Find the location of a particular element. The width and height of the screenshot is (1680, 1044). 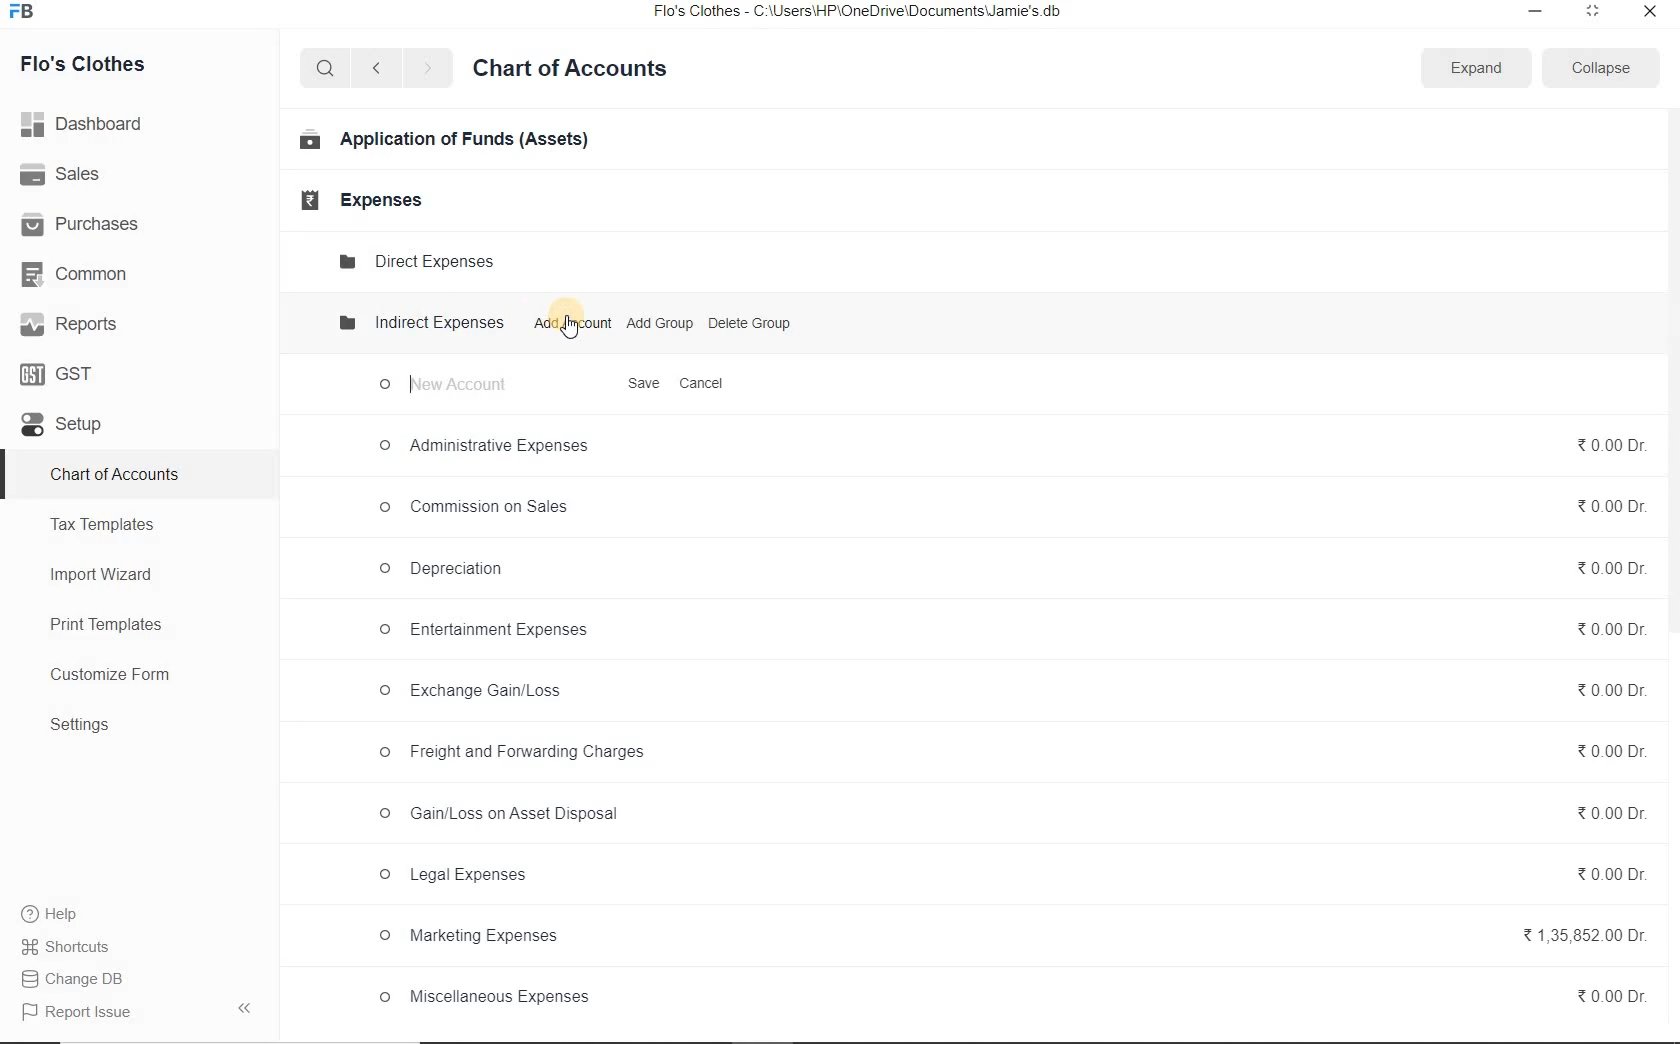

Cancel is located at coordinates (705, 387).